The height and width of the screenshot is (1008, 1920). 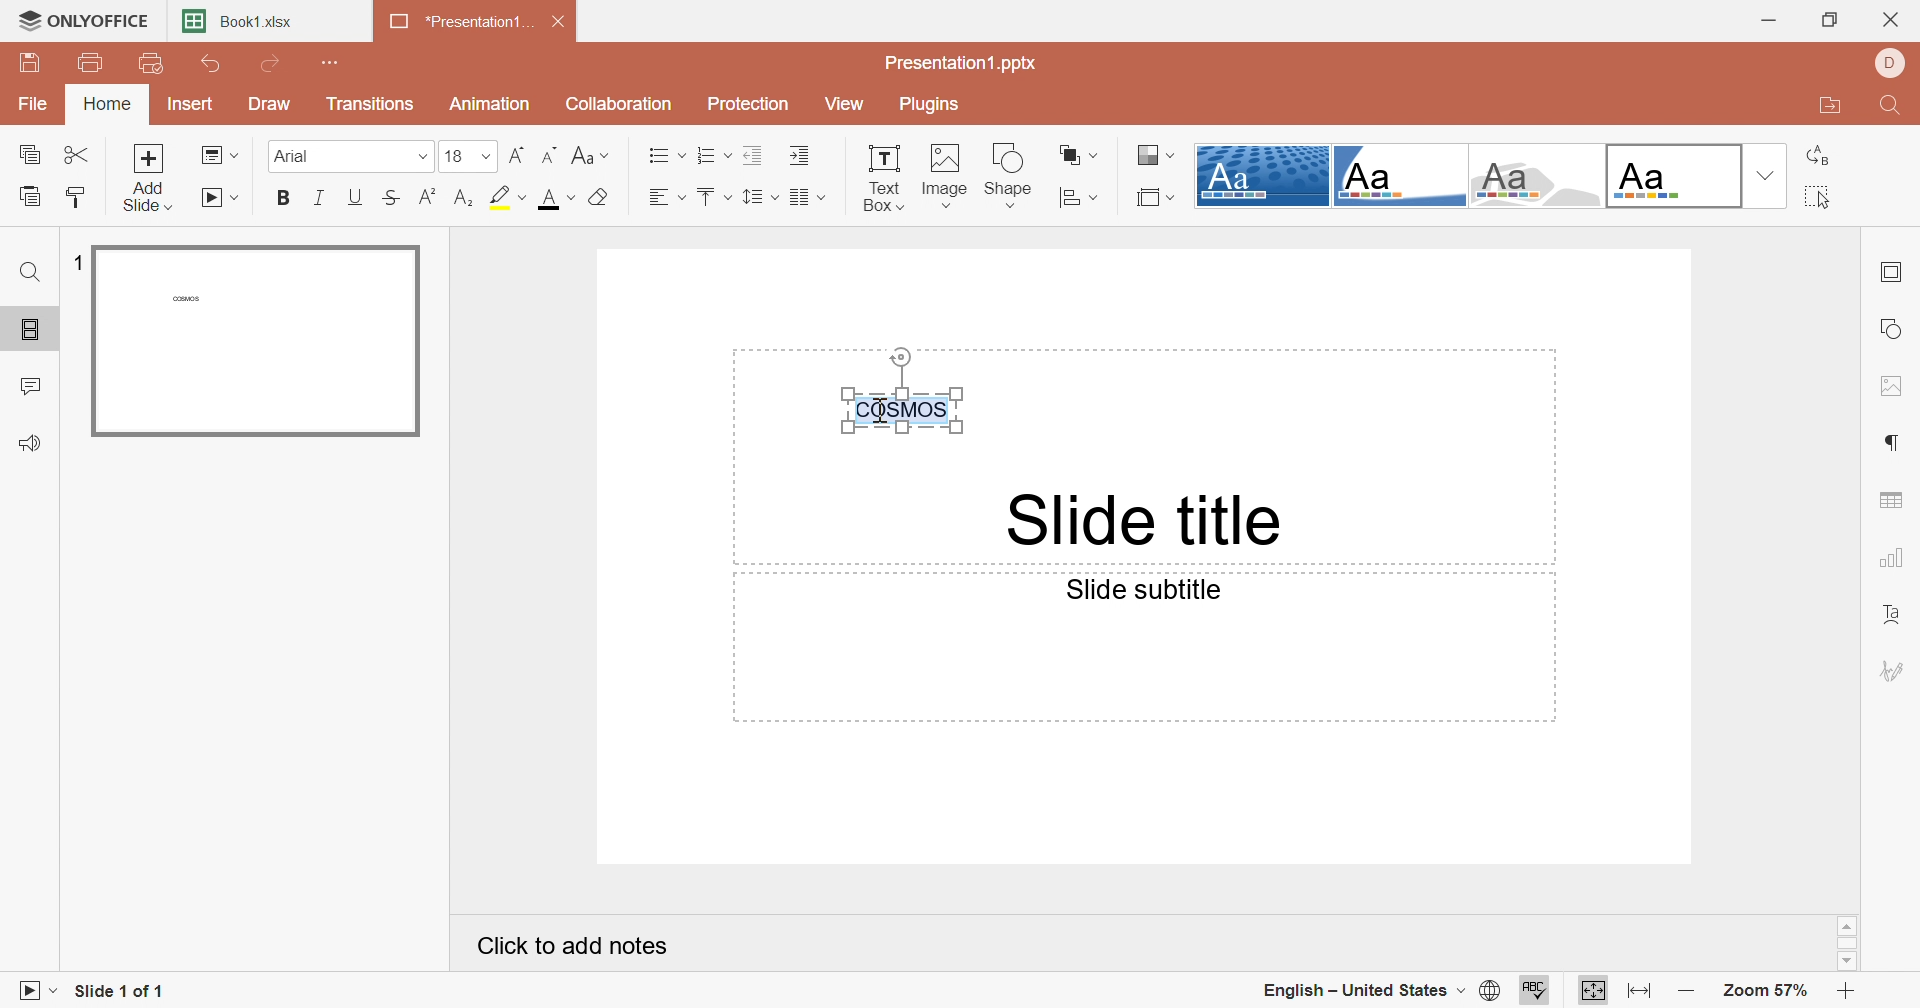 I want to click on English - United State, so click(x=1360, y=989).